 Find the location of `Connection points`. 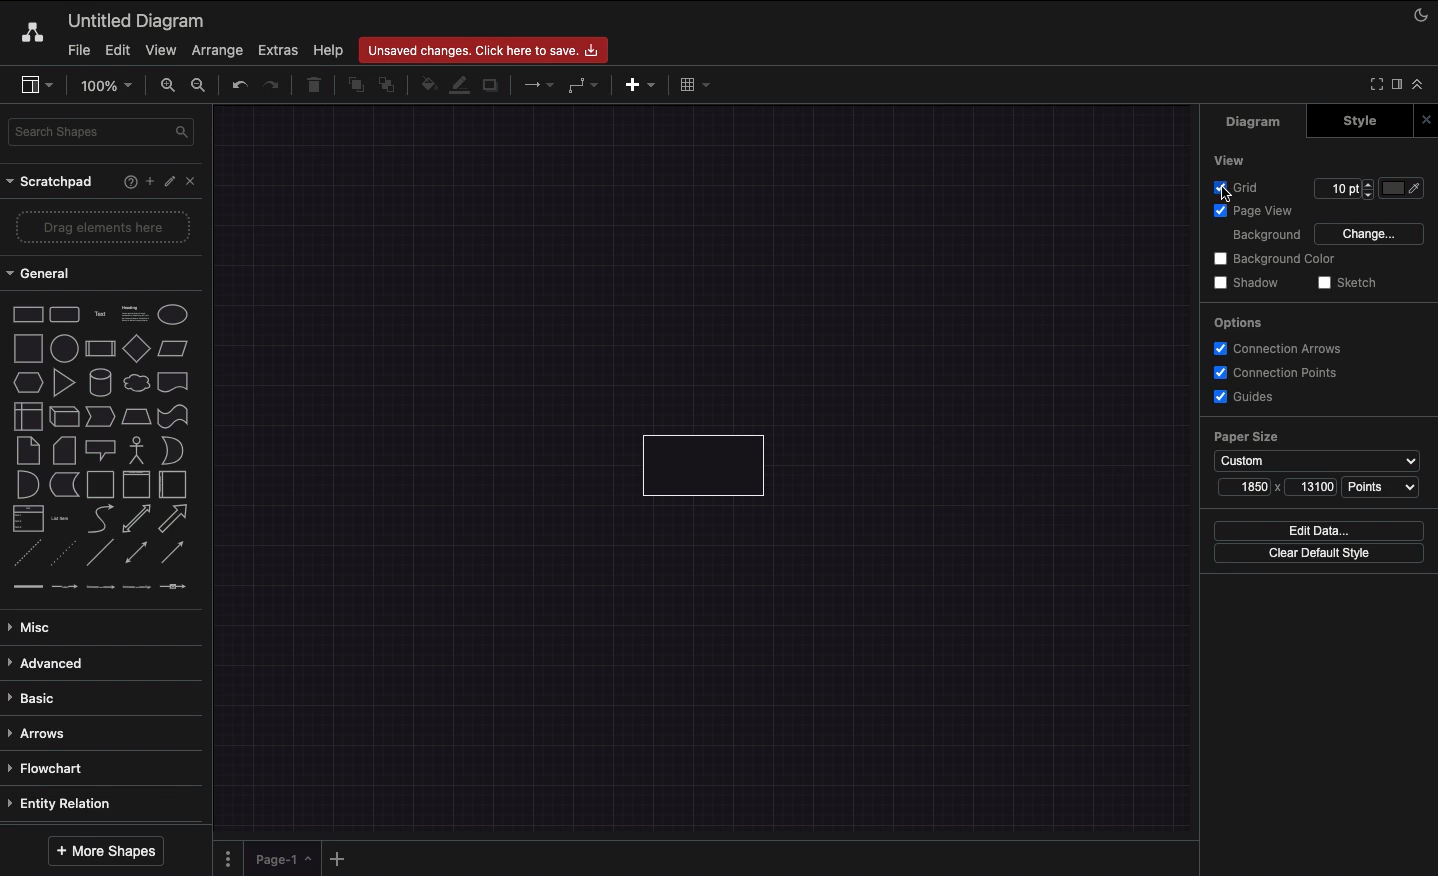

Connection points is located at coordinates (1271, 374).